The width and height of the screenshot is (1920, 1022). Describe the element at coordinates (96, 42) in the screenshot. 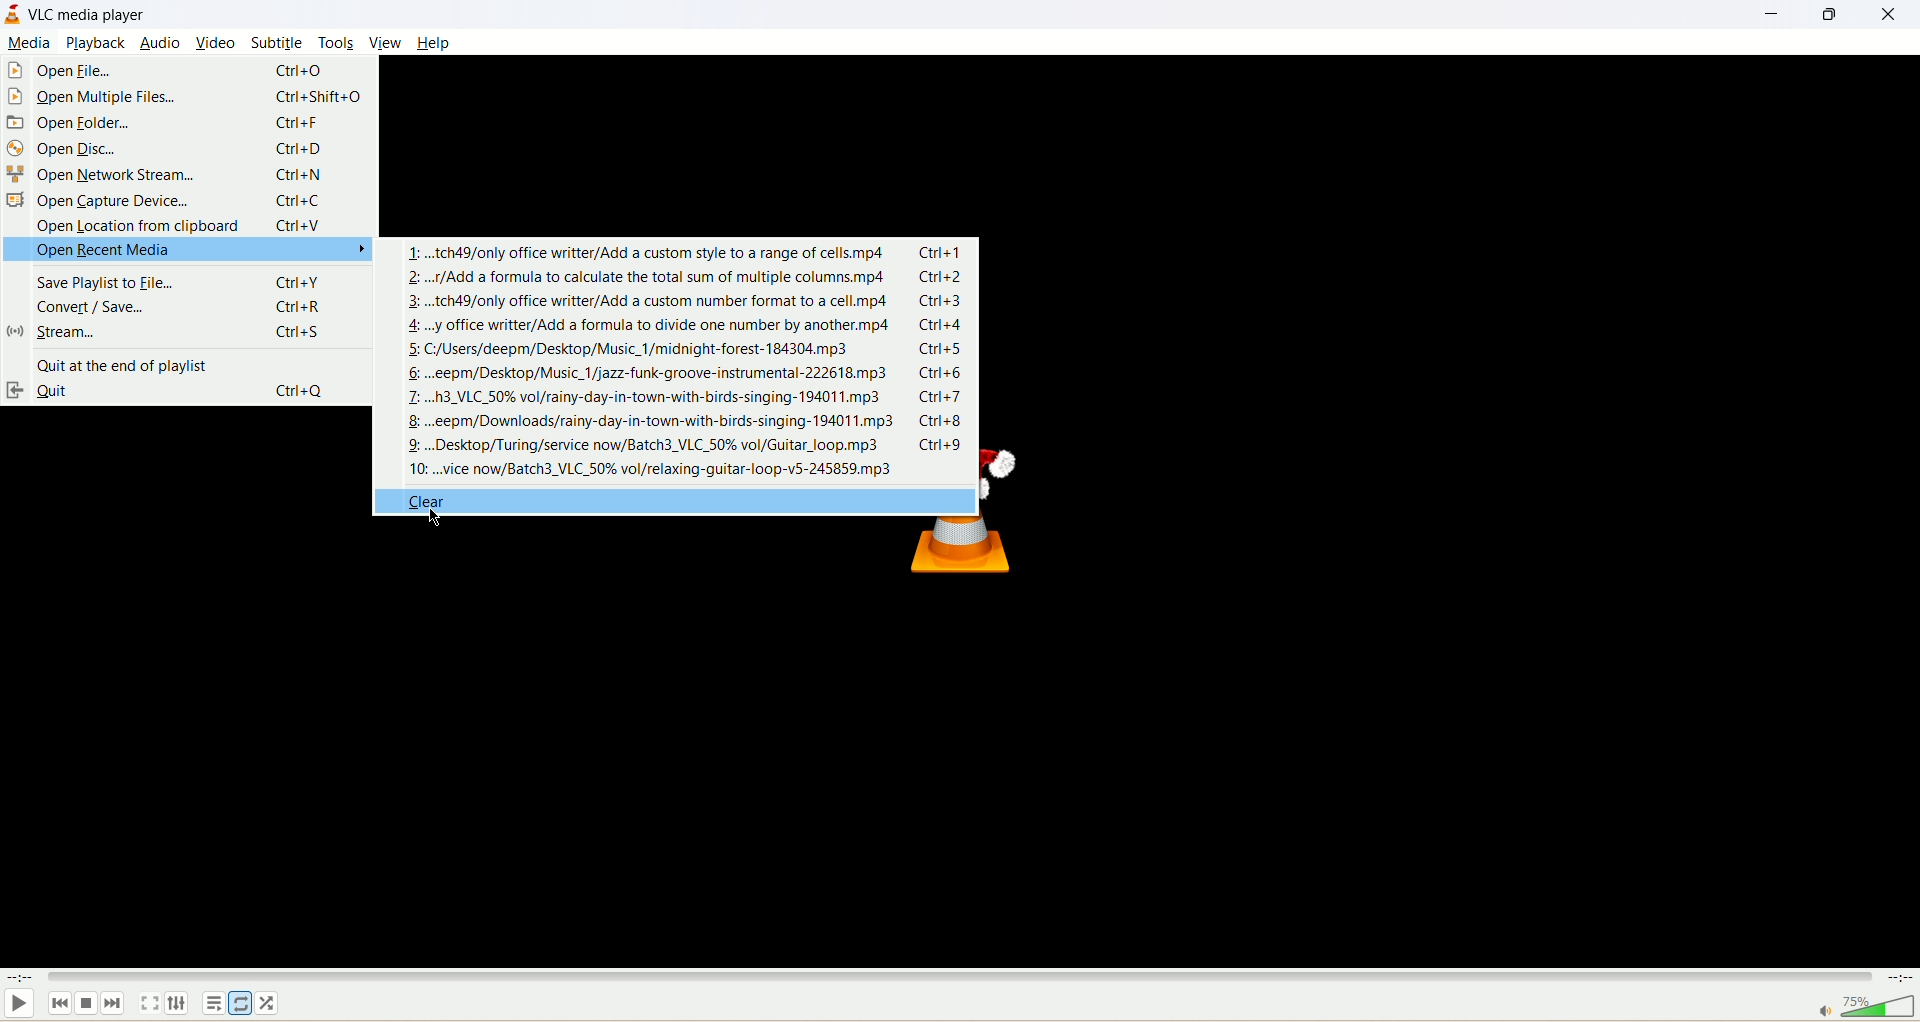

I see `playback` at that location.